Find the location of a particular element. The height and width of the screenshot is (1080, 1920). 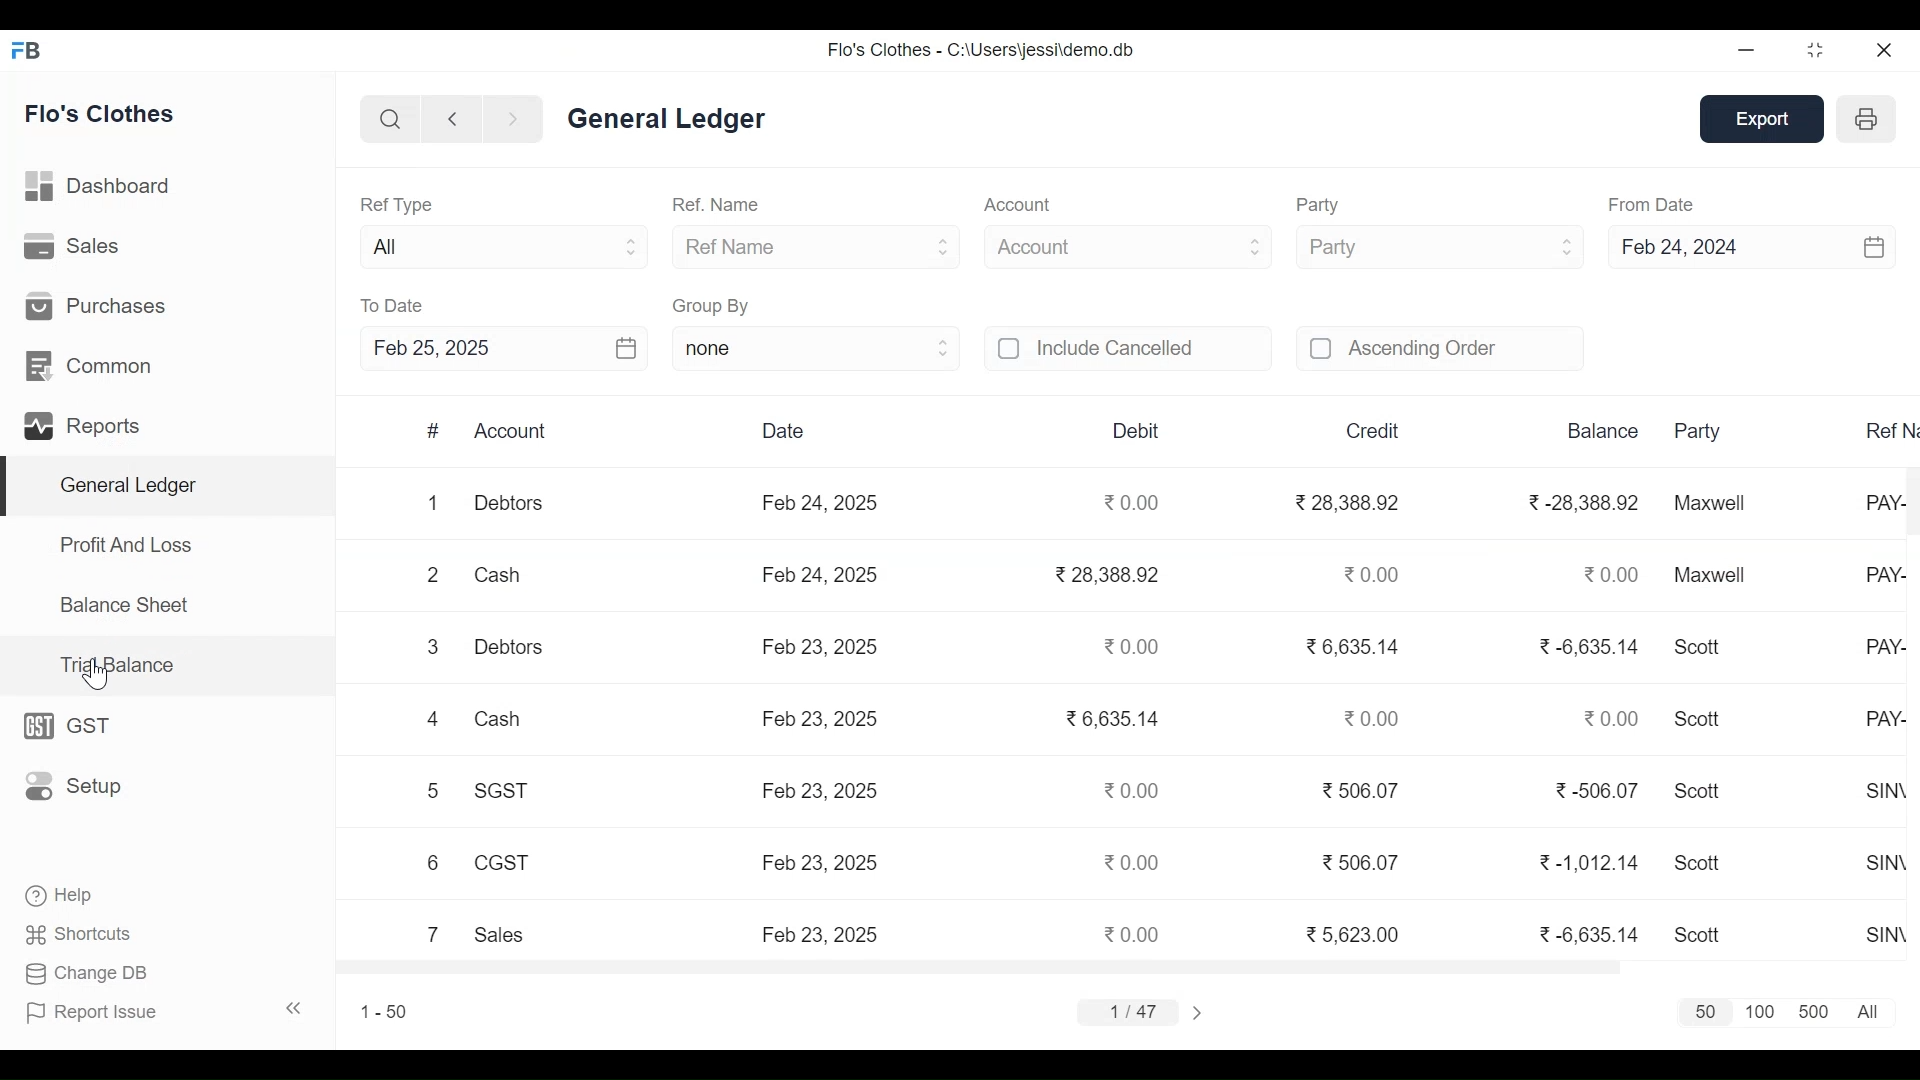

28. 388.92 is located at coordinates (1106, 574).